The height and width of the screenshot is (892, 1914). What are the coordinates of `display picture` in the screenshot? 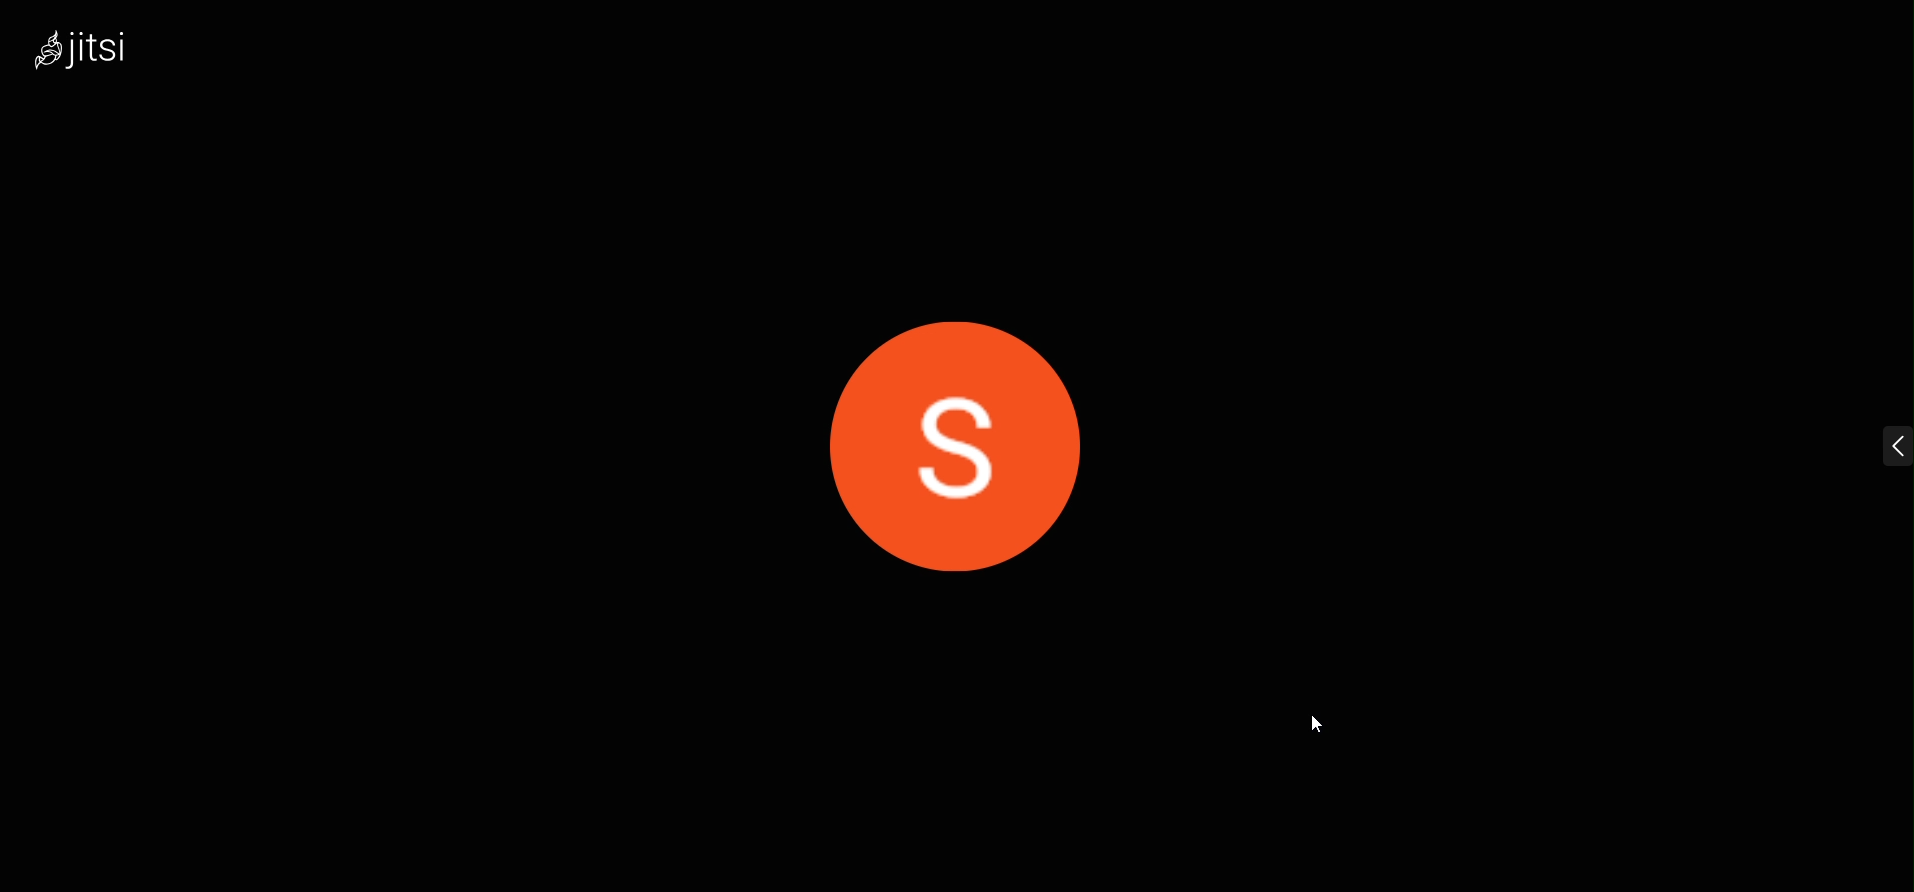 It's located at (976, 426).